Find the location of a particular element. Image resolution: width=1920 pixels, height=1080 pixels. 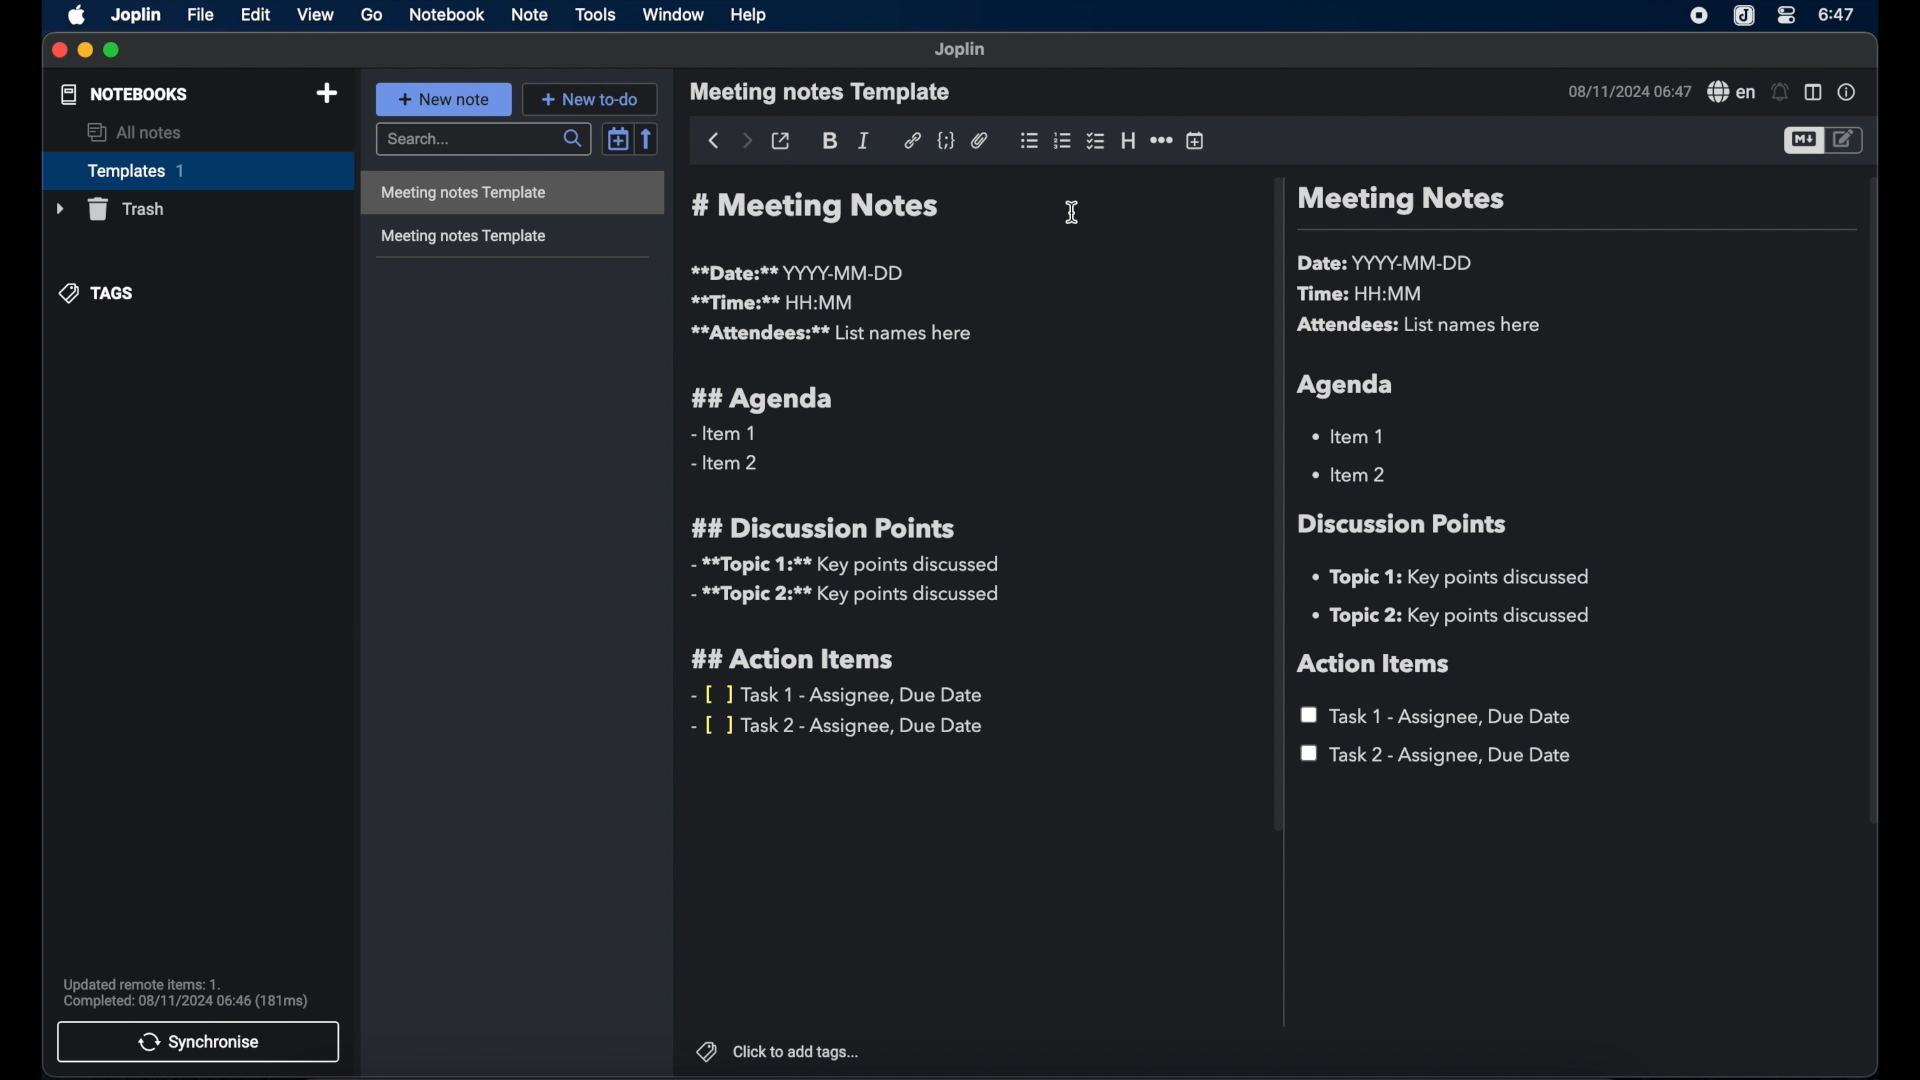

item 1 is located at coordinates (1351, 435).